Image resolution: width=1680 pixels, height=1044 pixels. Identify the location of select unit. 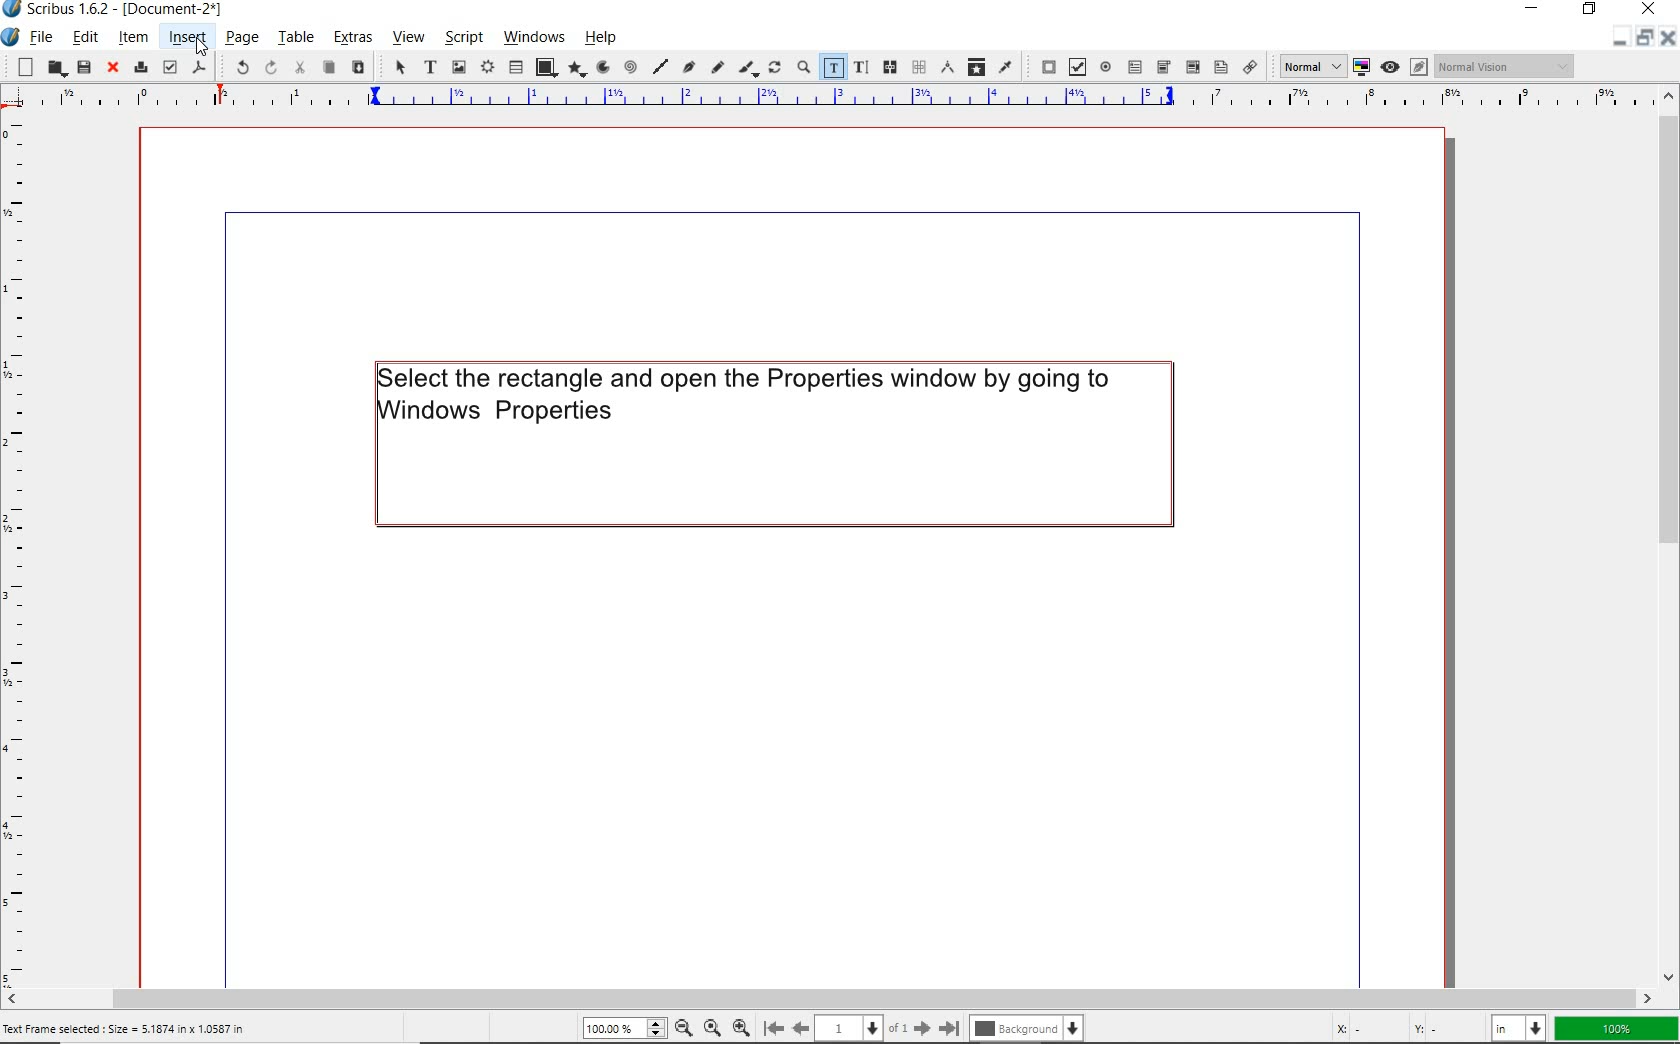
(1520, 1028).